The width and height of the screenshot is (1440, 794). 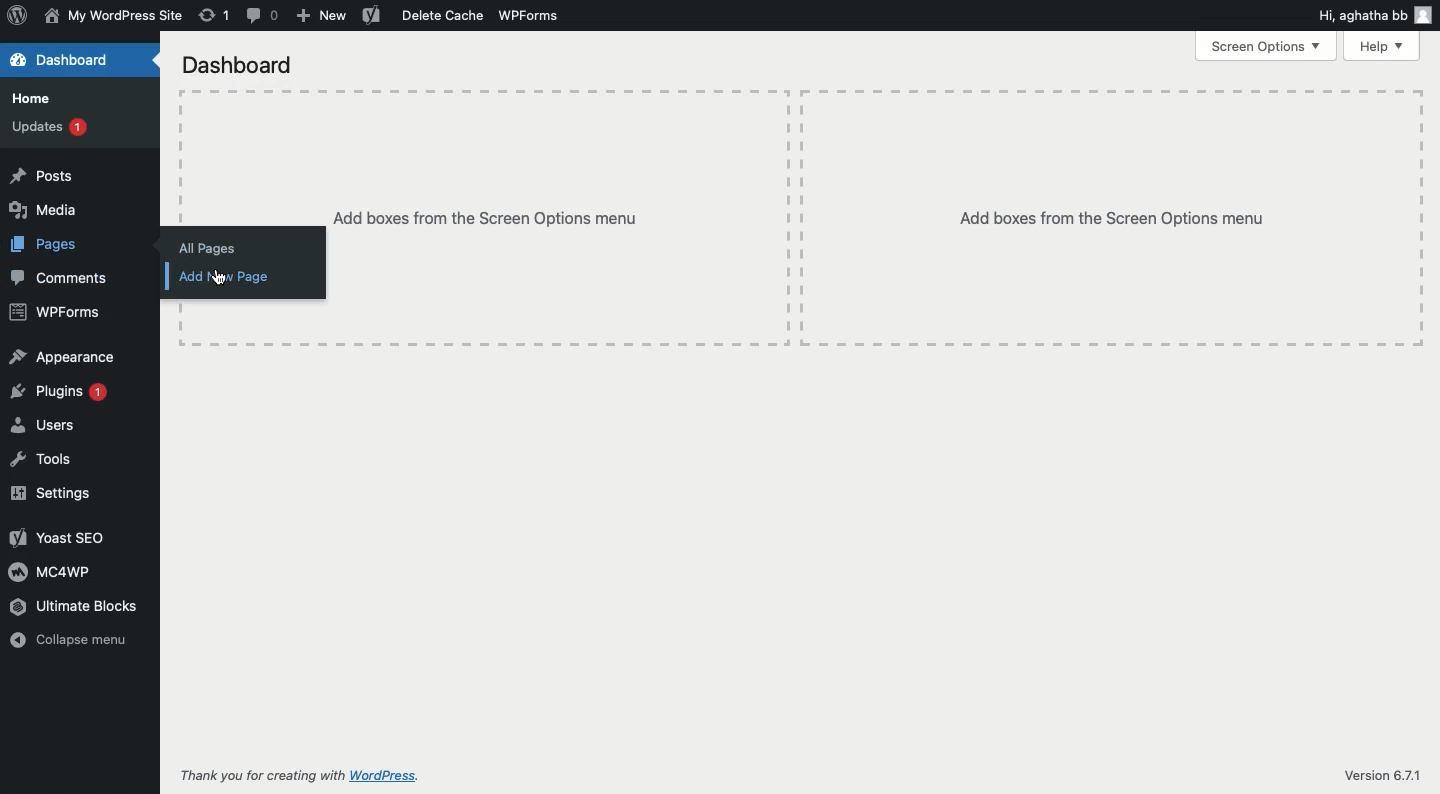 What do you see at coordinates (441, 15) in the screenshot?
I see `Delete cache` at bounding box center [441, 15].